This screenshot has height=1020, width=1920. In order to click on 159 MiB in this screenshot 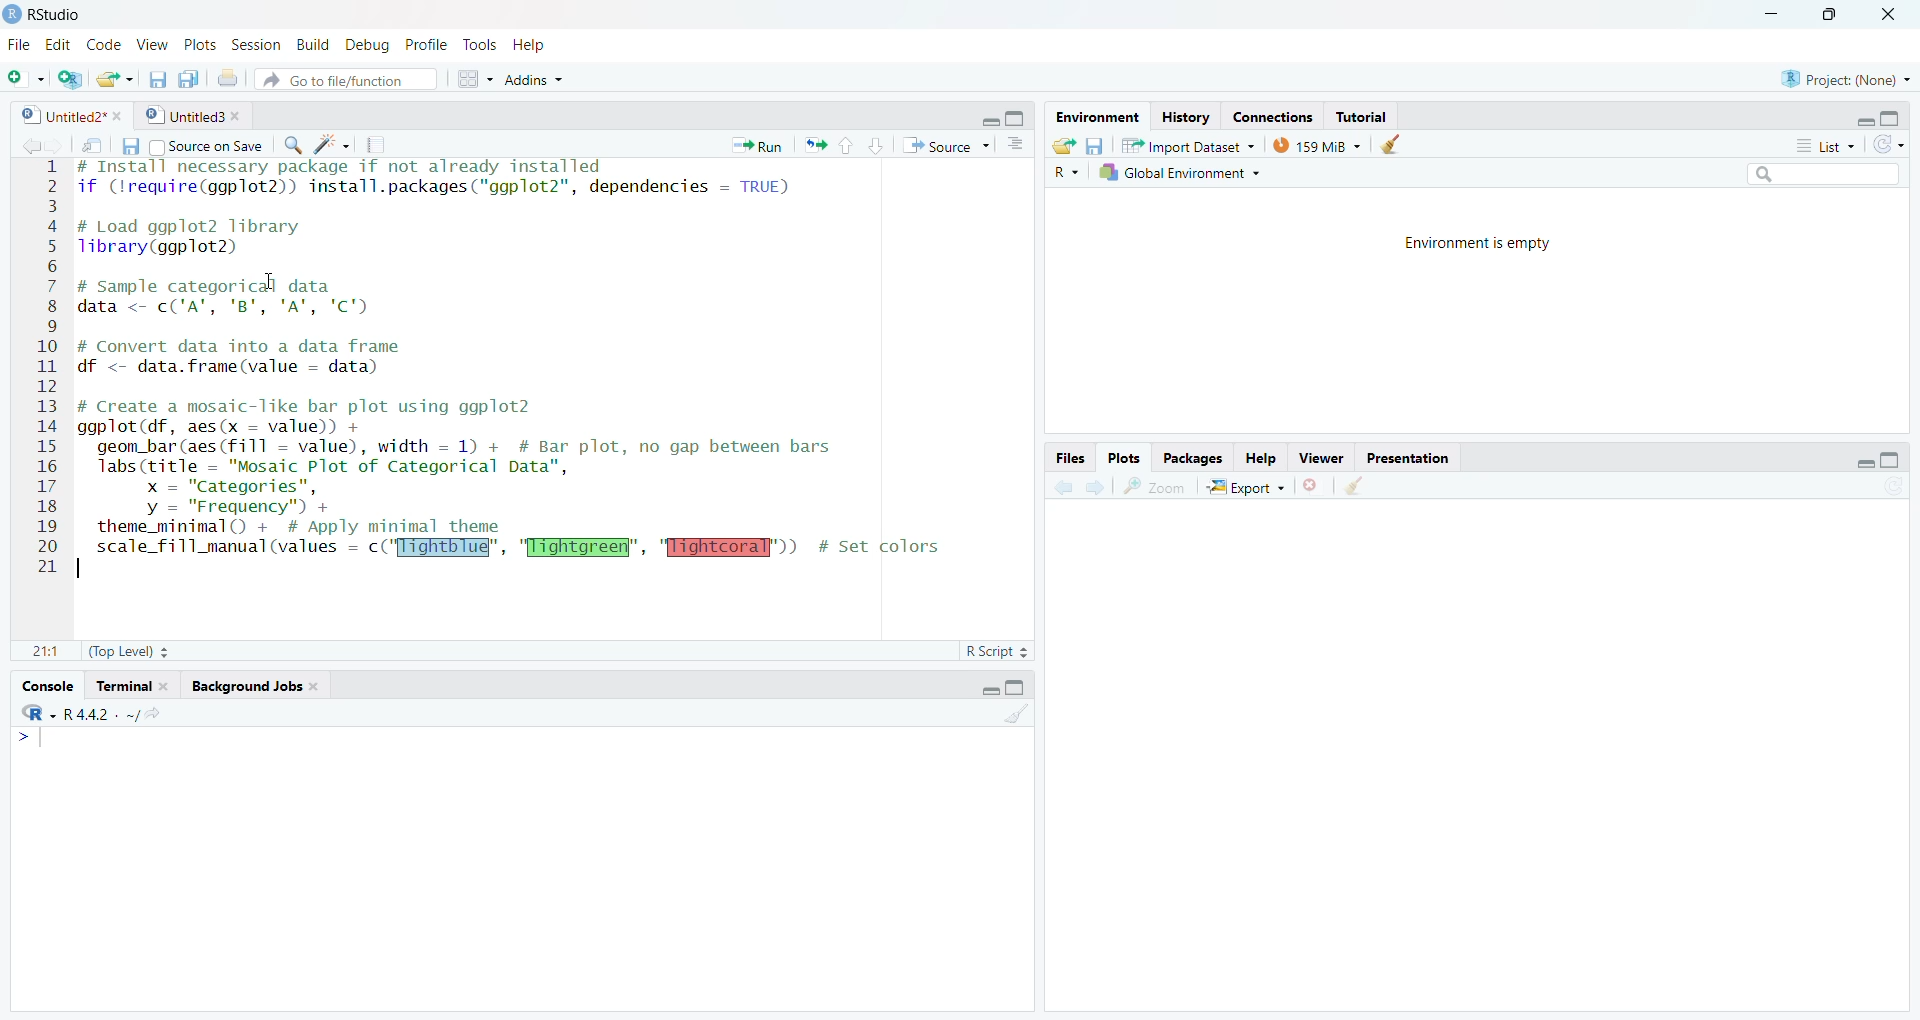, I will do `click(1319, 143)`.